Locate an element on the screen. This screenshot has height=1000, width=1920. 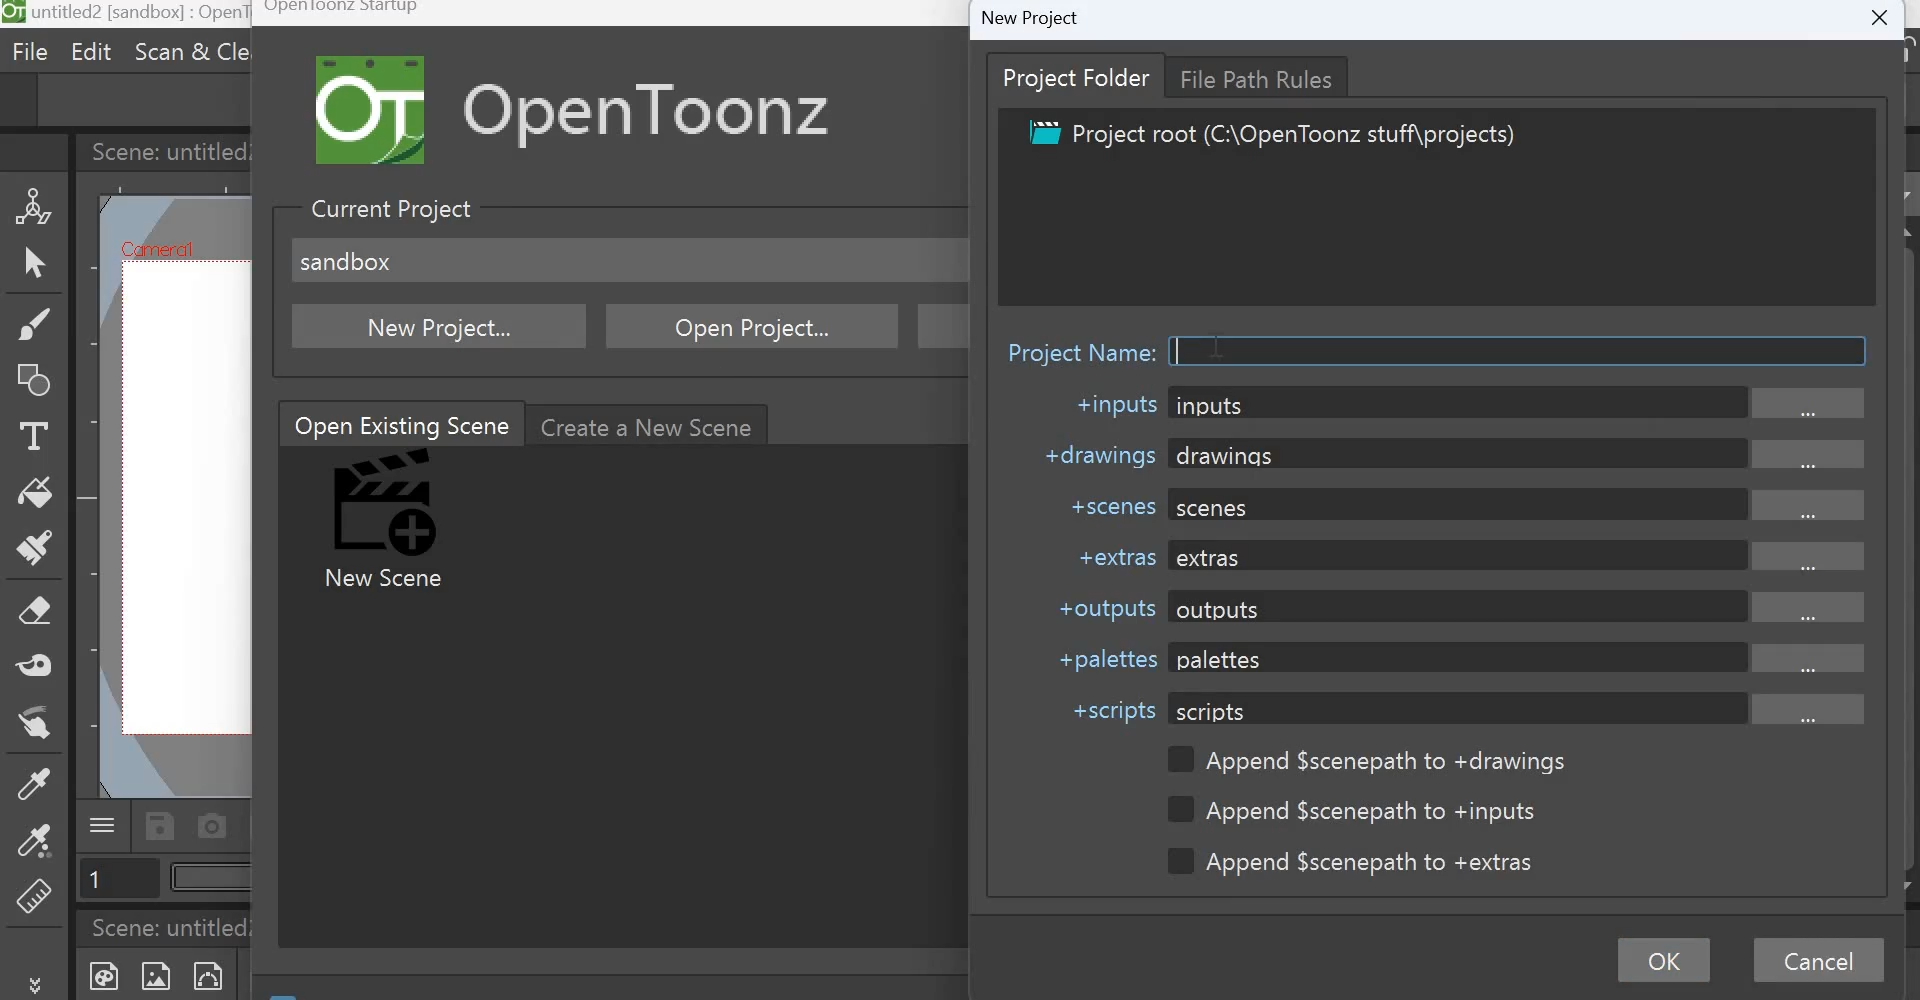
New Vector level is located at coordinates (218, 974).